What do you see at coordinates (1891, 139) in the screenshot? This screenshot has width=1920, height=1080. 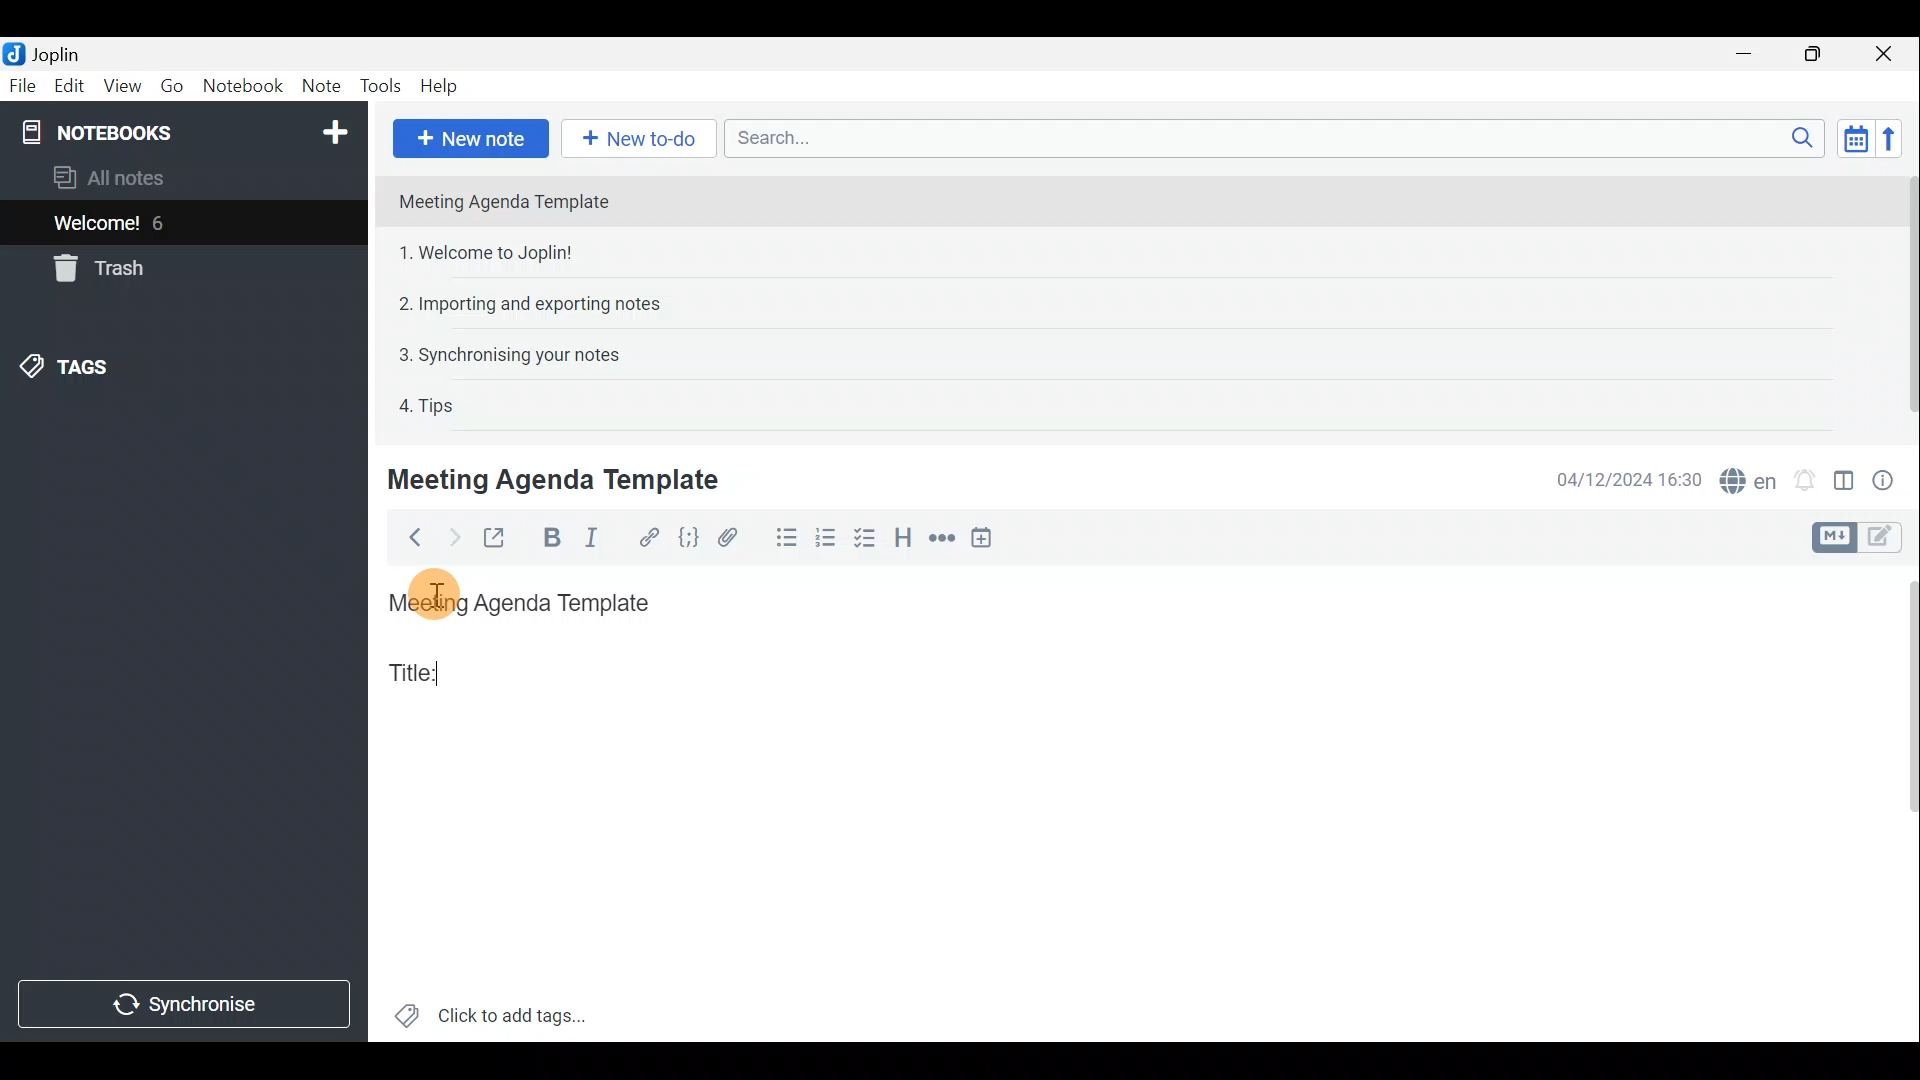 I see `Reverse sort order` at bounding box center [1891, 139].